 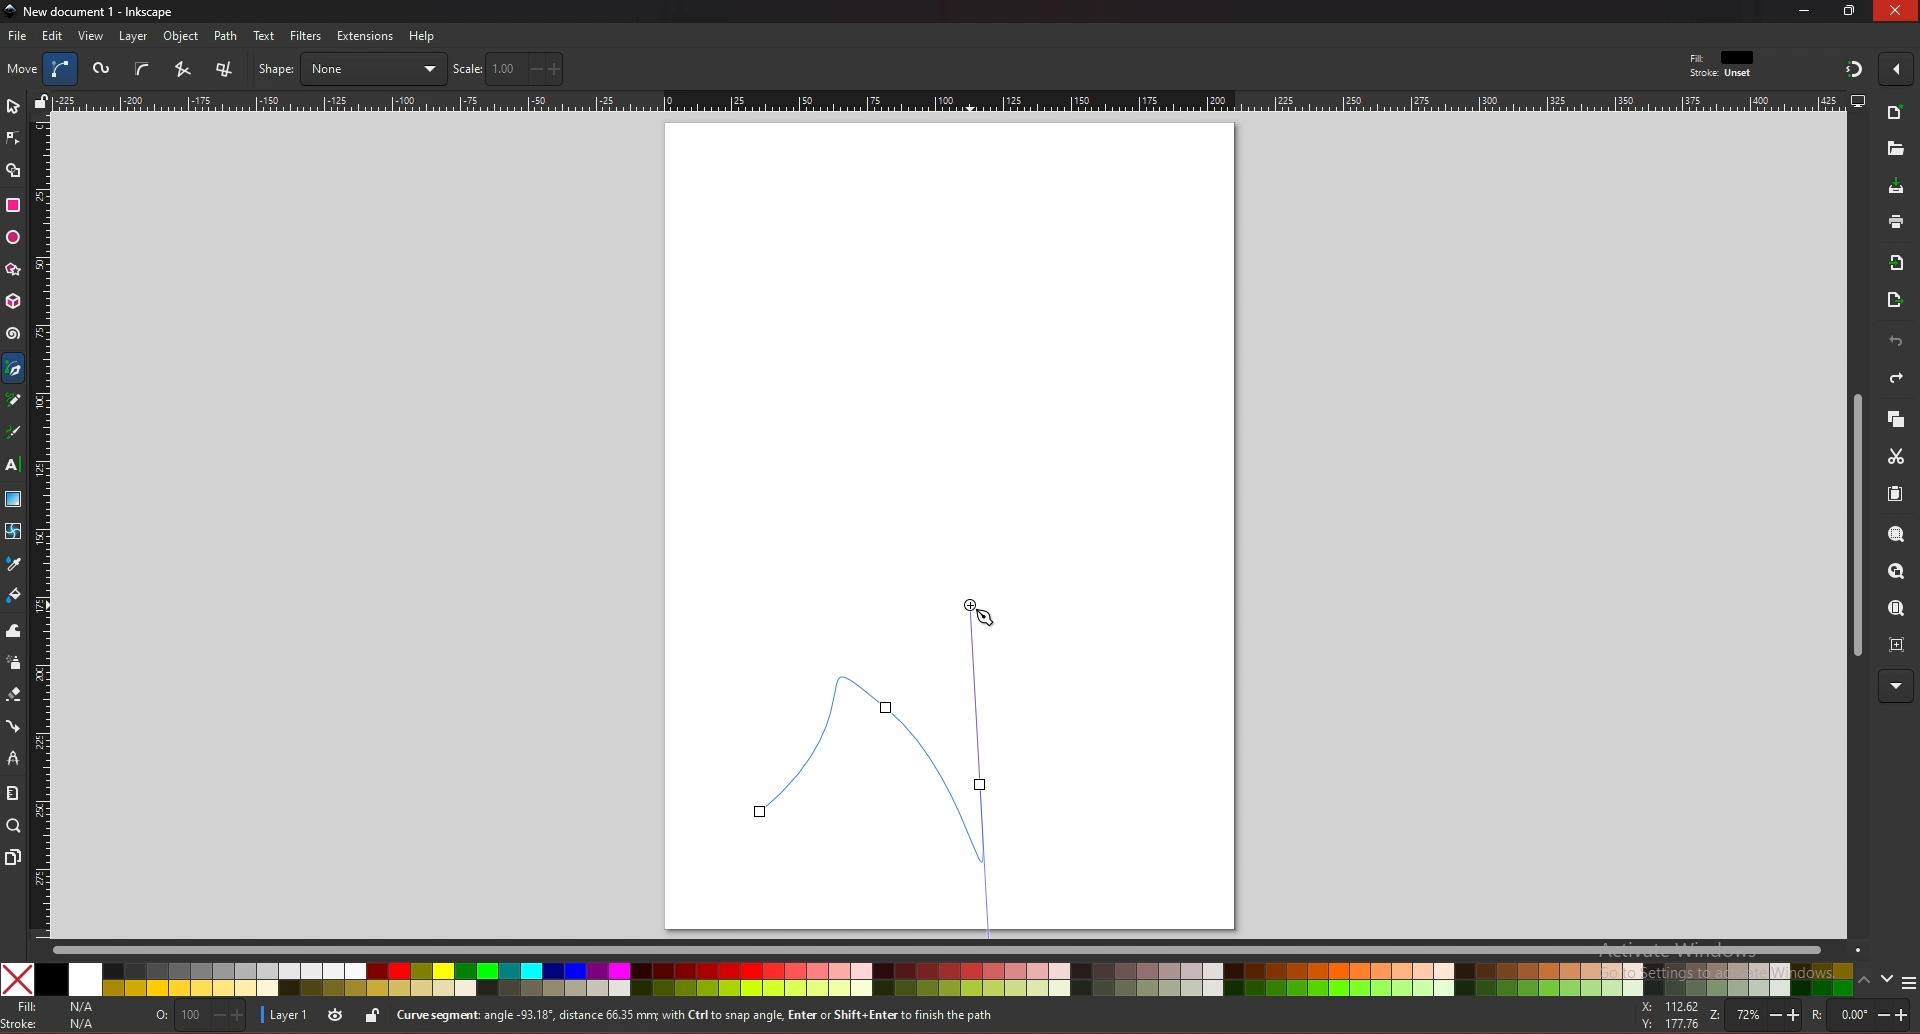 What do you see at coordinates (63, 69) in the screenshot?
I see `bezier curve` at bounding box center [63, 69].